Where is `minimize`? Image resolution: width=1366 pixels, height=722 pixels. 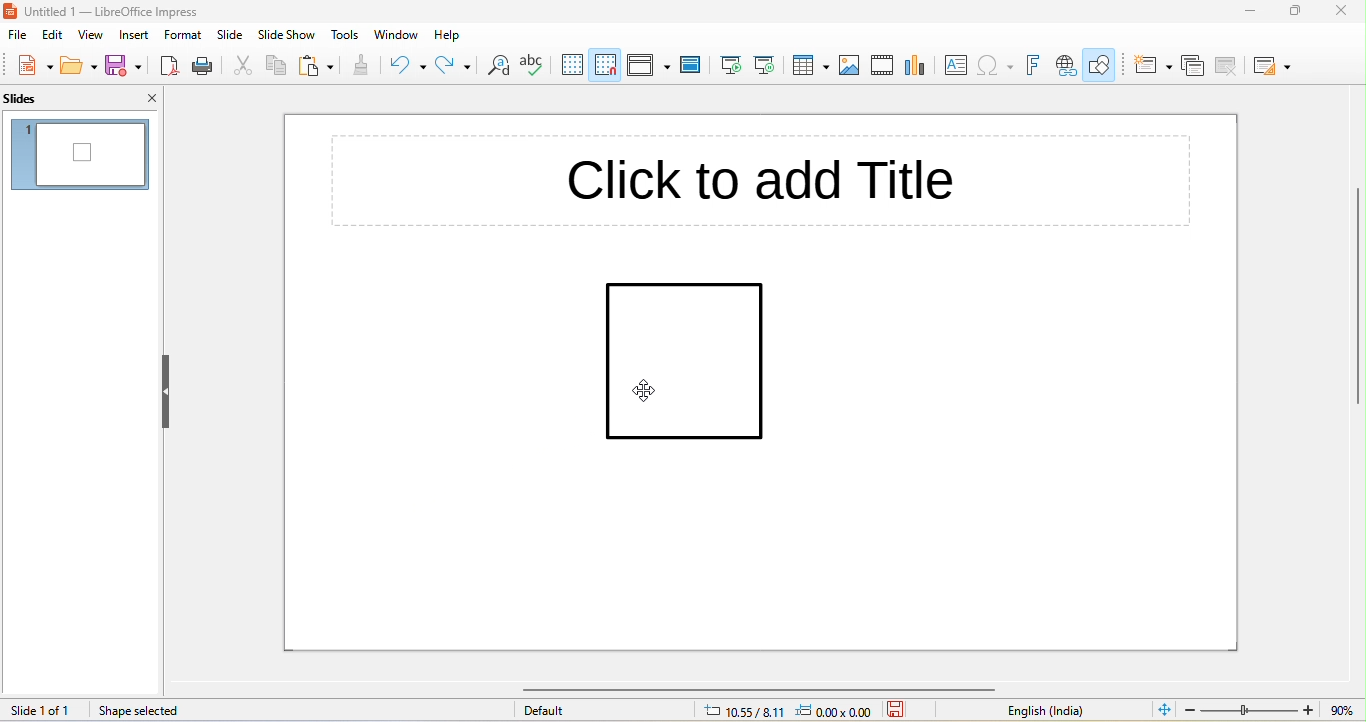
minimize is located at coordinates (1245, 12).